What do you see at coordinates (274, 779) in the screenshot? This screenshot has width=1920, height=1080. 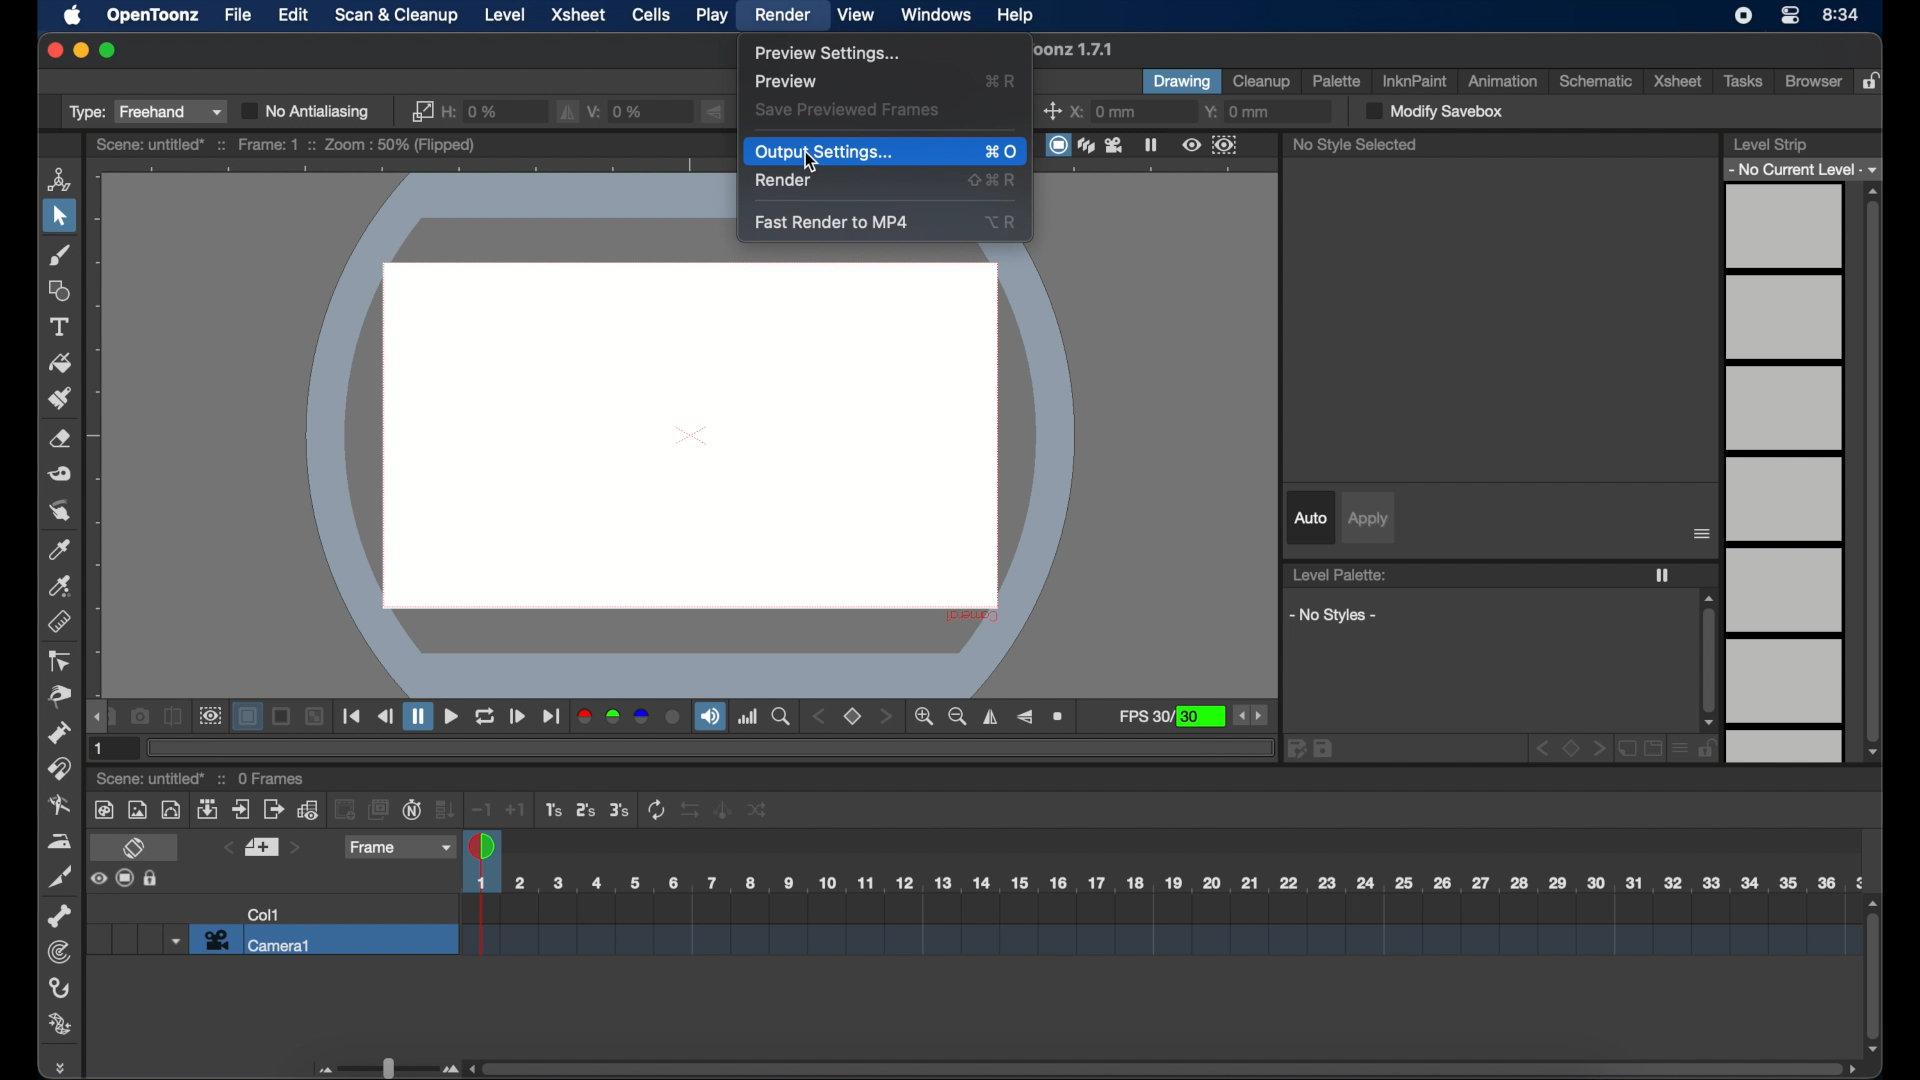 I see `` at bounding box center [274, 779].